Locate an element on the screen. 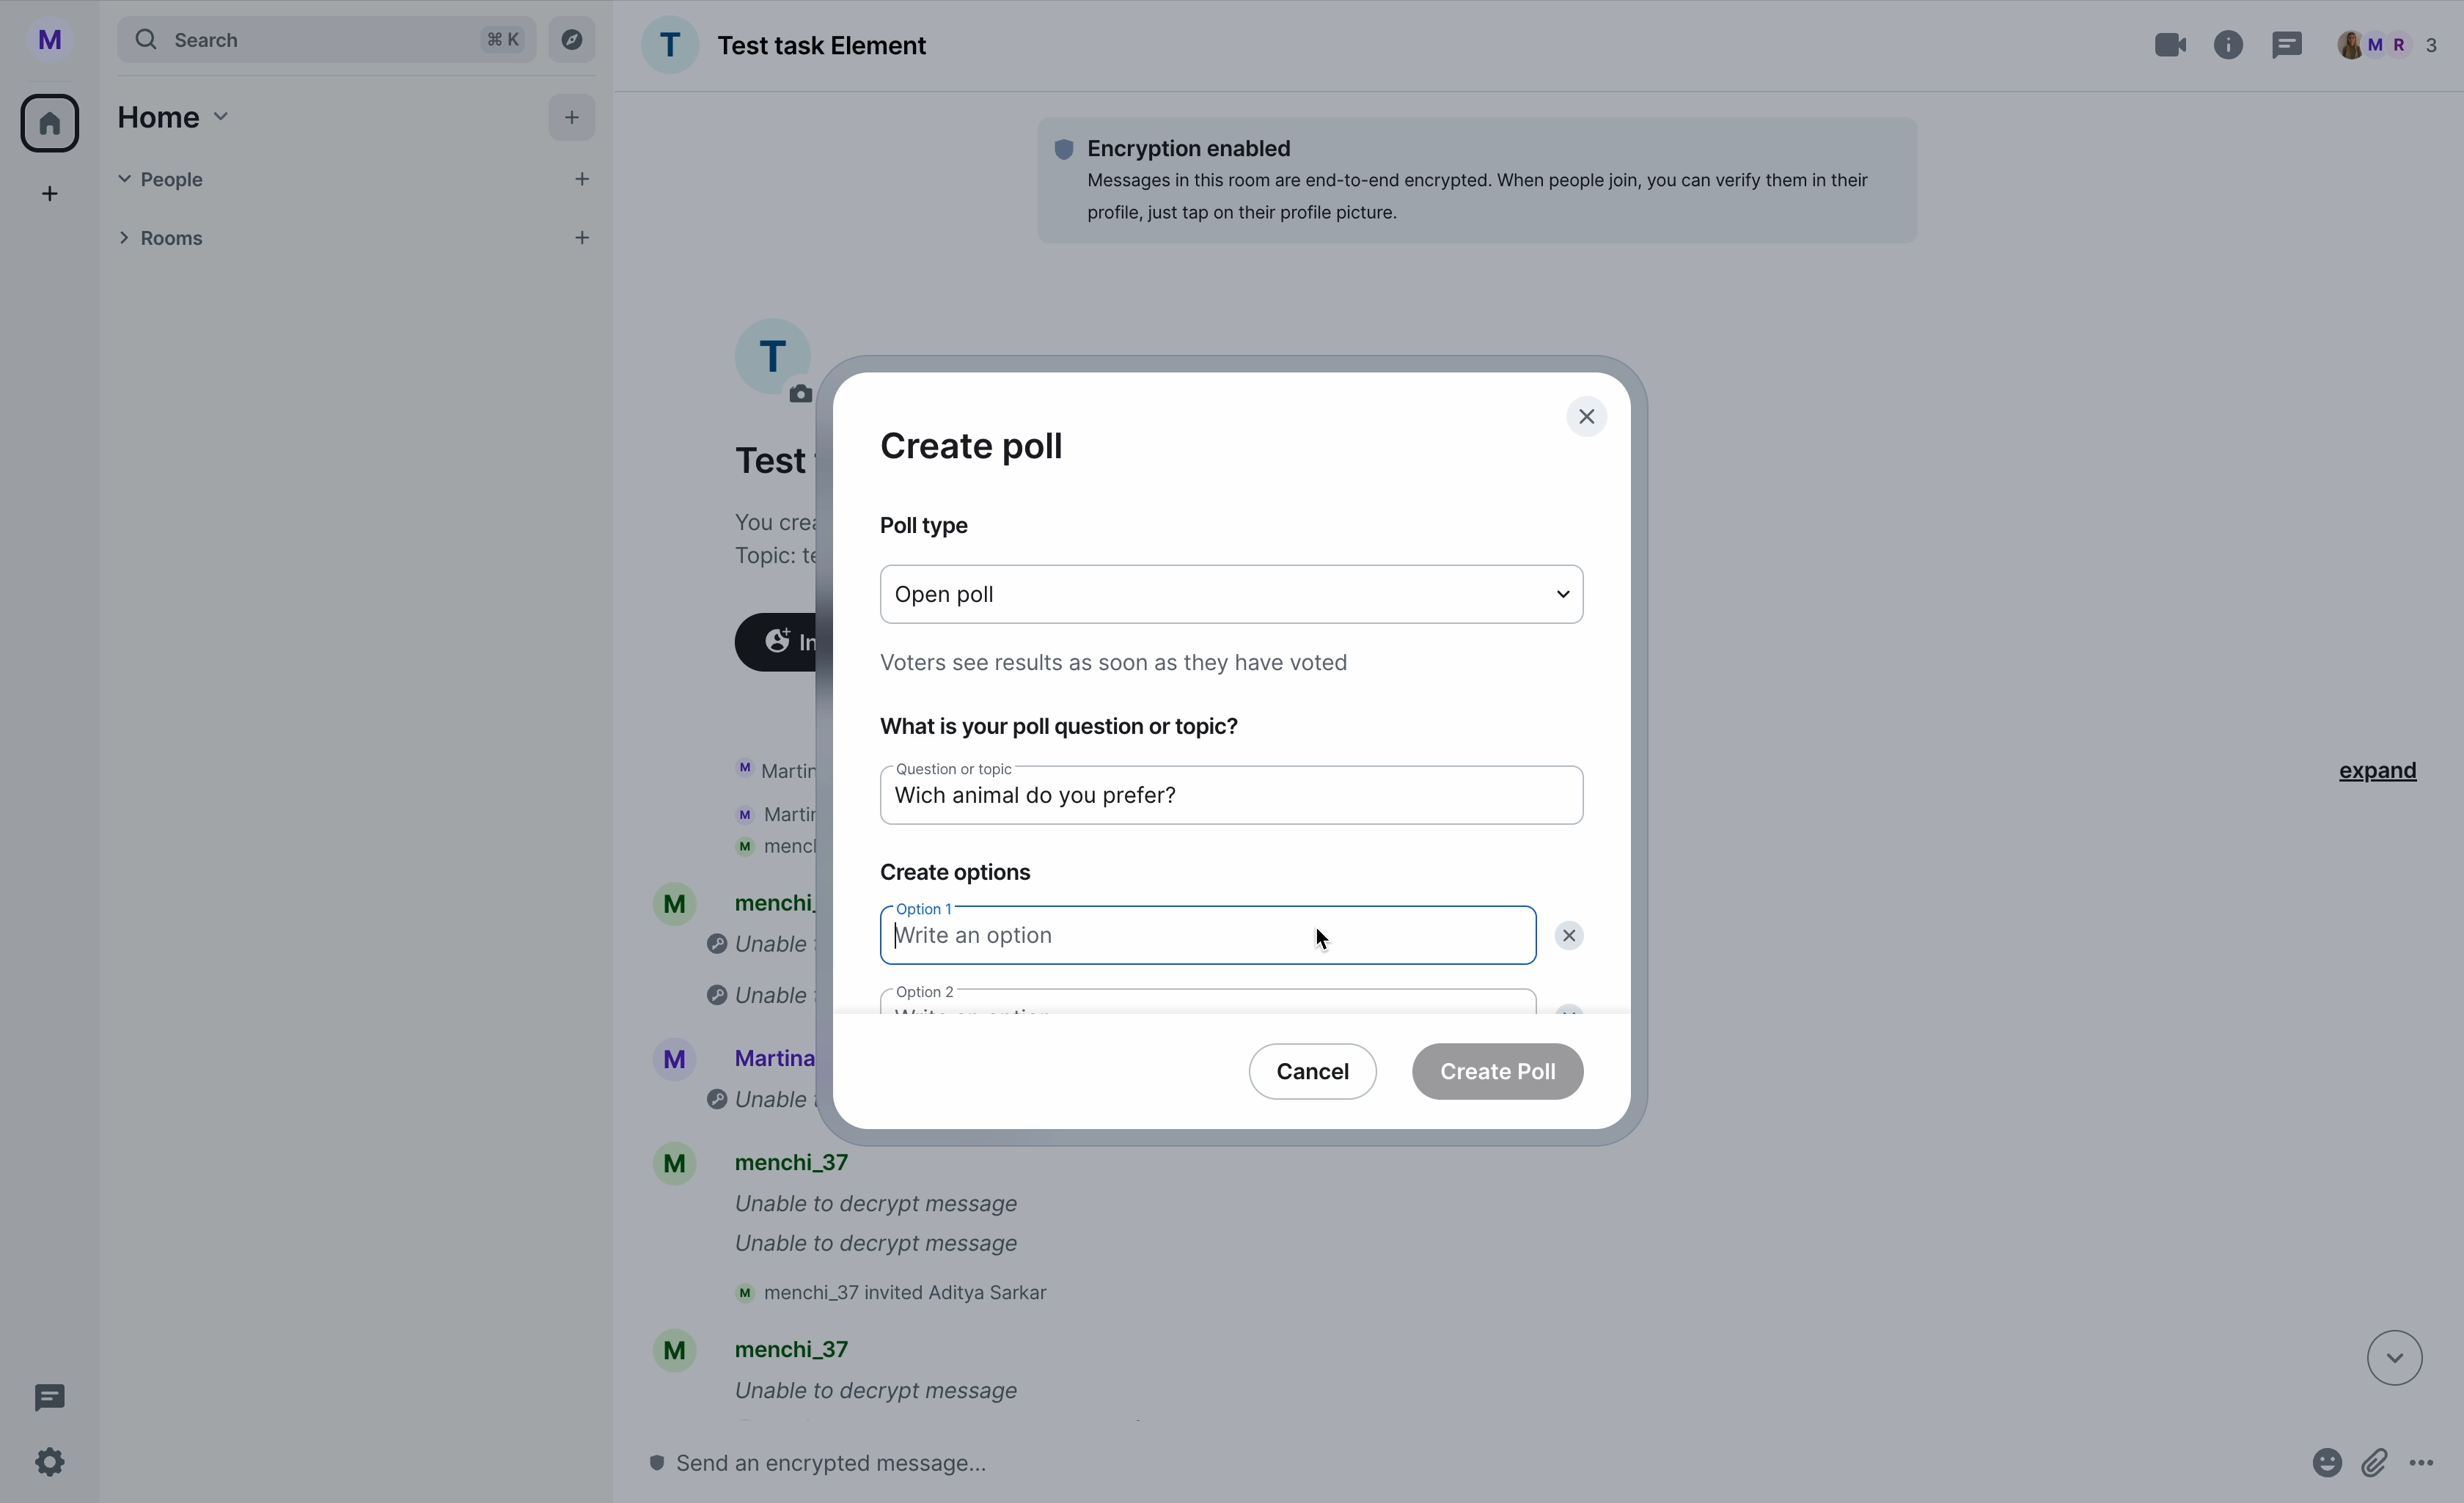 Image resolution: width=2464 pixels, height=1503 pixels. information is located at coordinates (2230, 41).